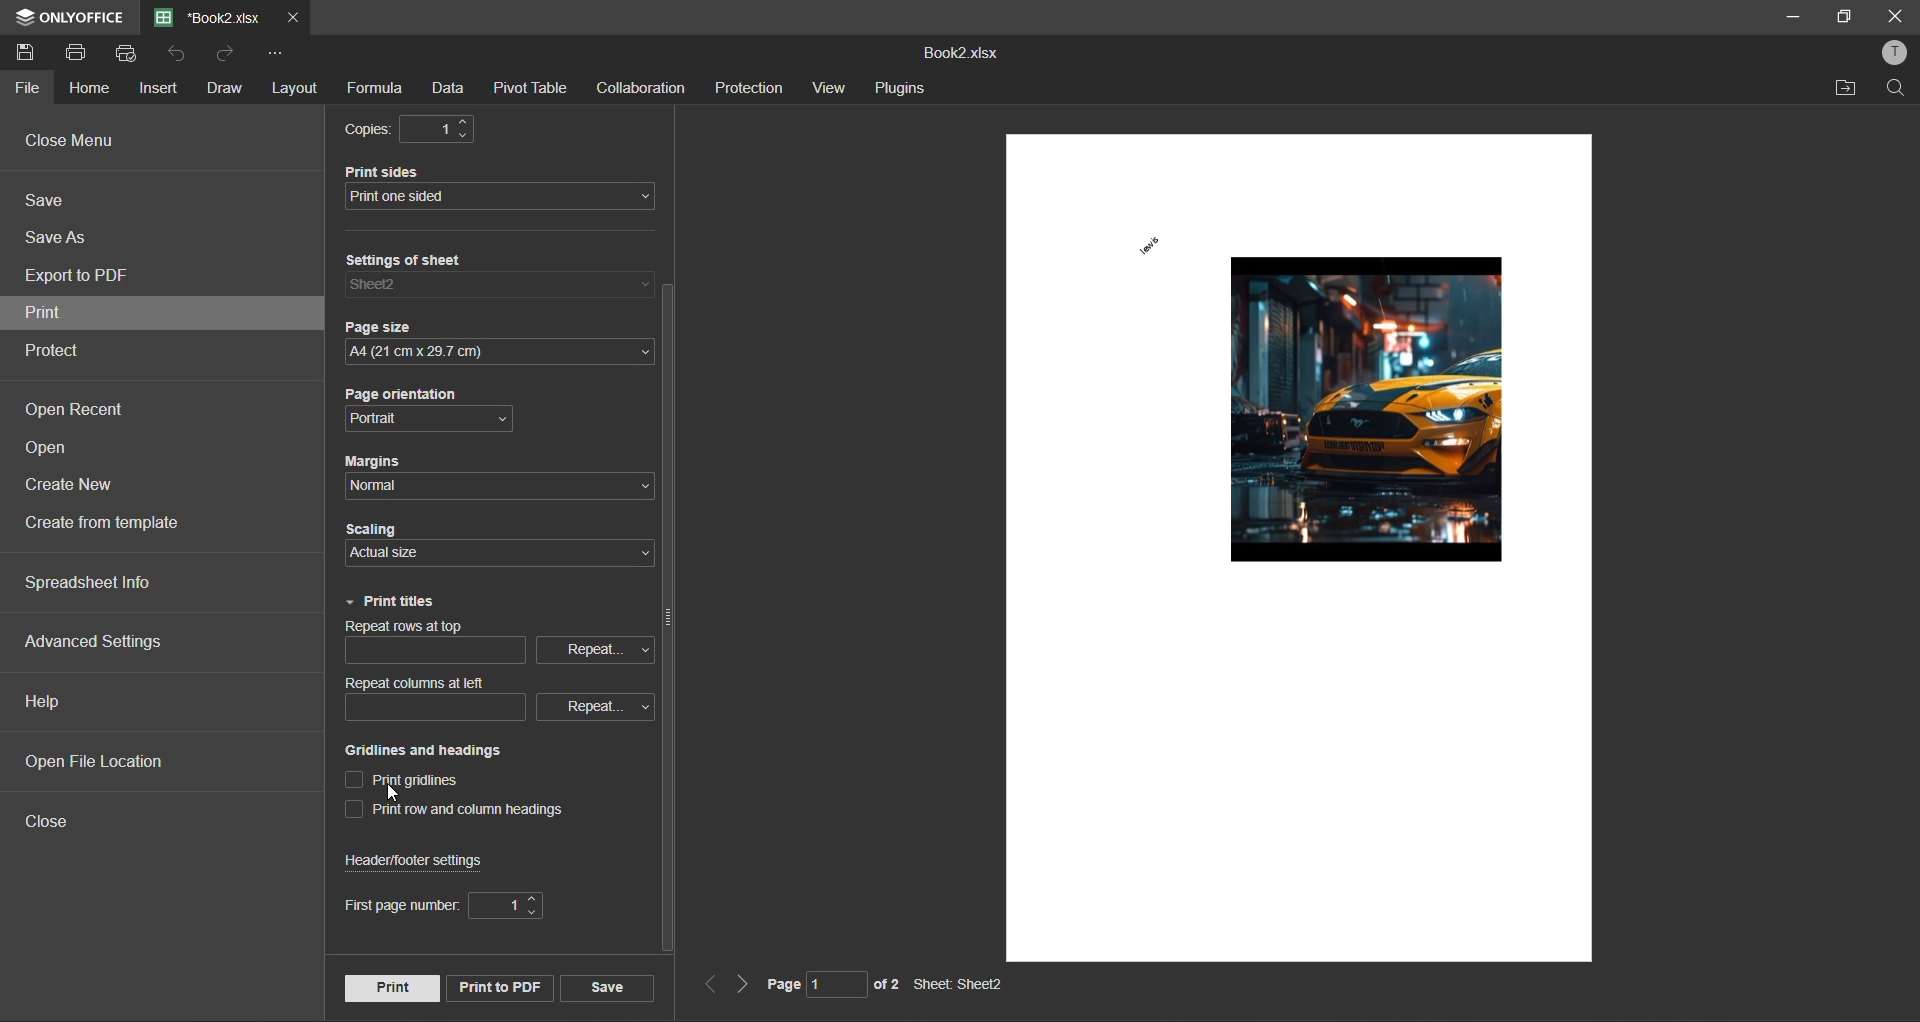 The height and width of the screenshot is (1022, 1920). Describe the element at coordinates (708, 986) in the screenshot. I see `previous` at that location.